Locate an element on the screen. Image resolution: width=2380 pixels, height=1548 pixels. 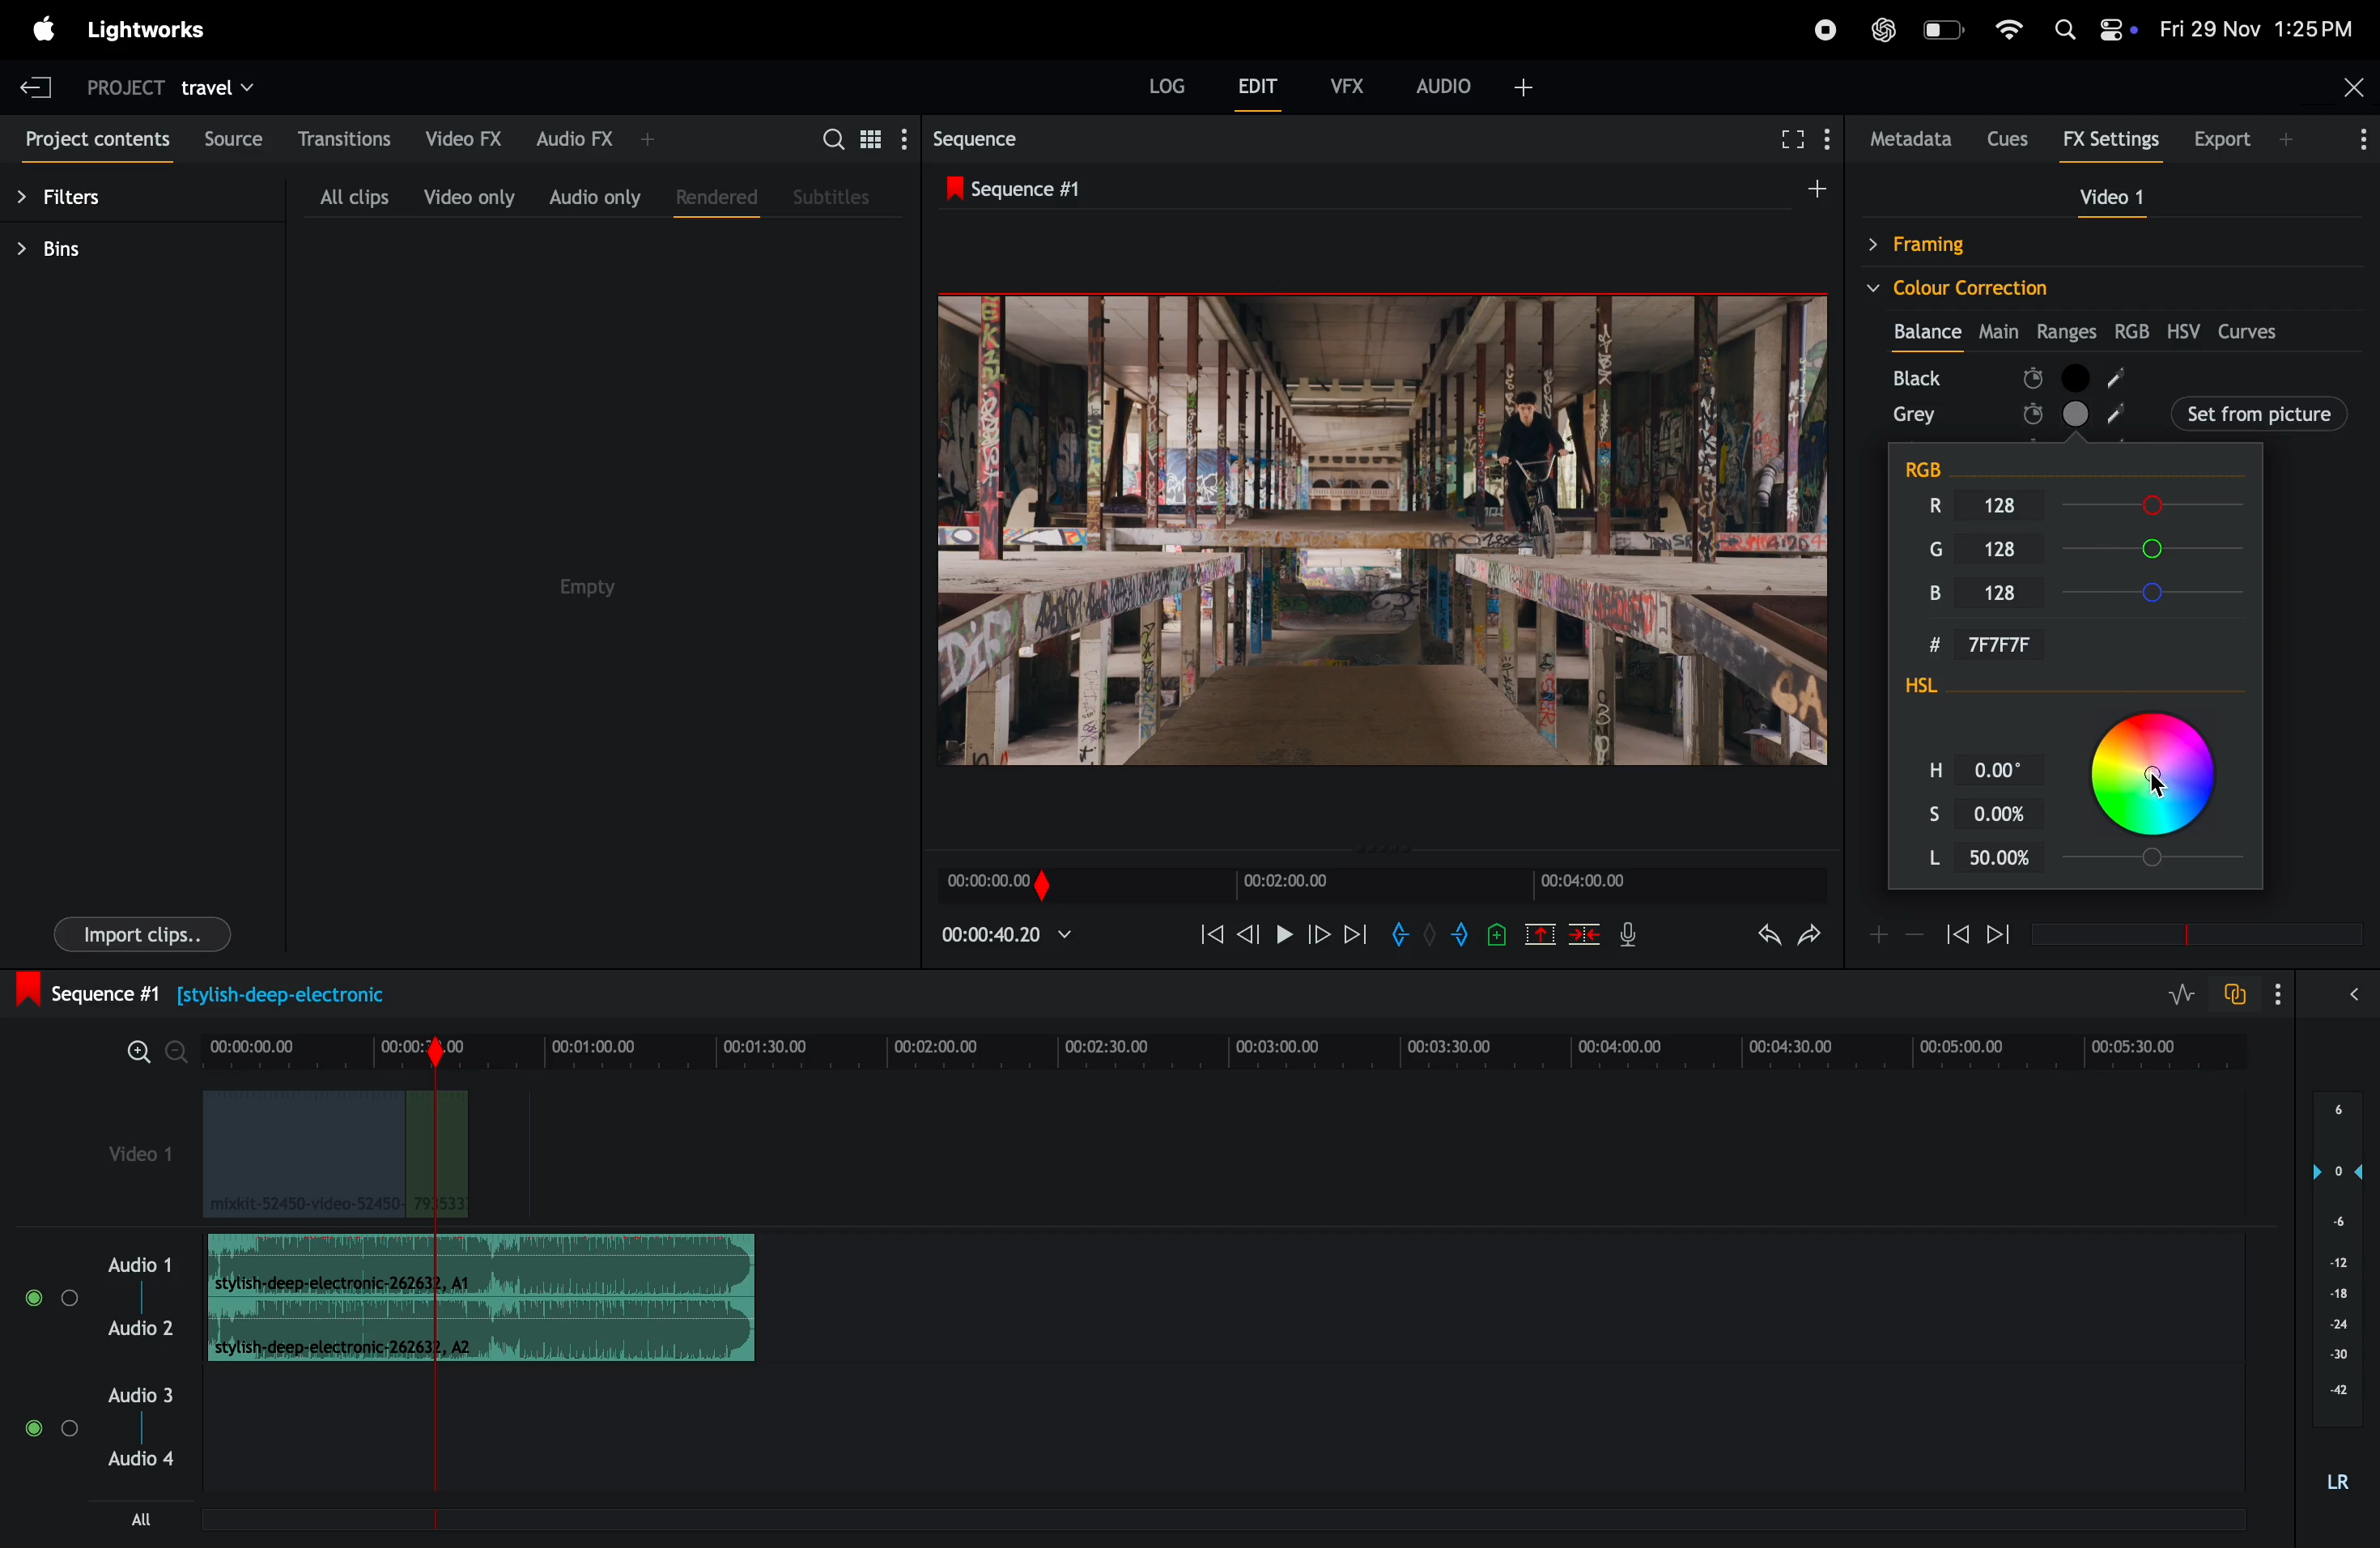
toggle between list view is located at coordinates (875, 138).